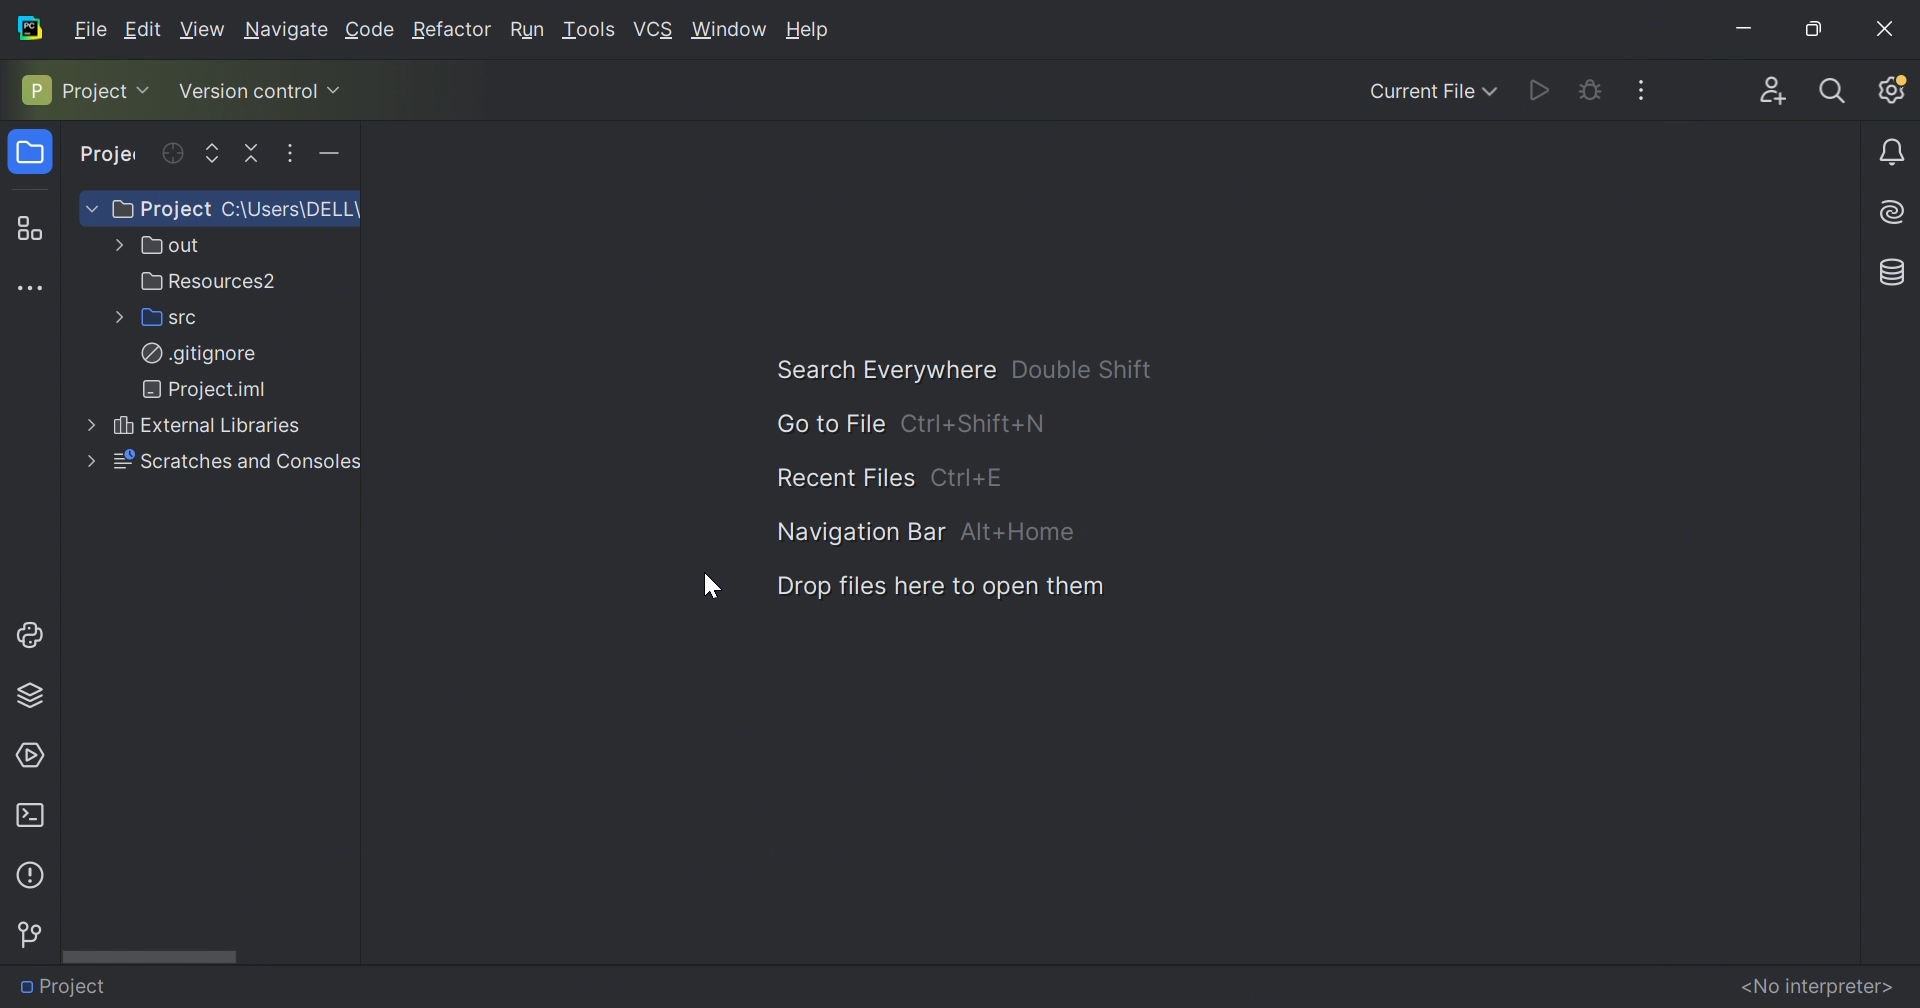 This screenshot has width=1920, height=1008. I want to click on External Libraries, so click(203, 426).